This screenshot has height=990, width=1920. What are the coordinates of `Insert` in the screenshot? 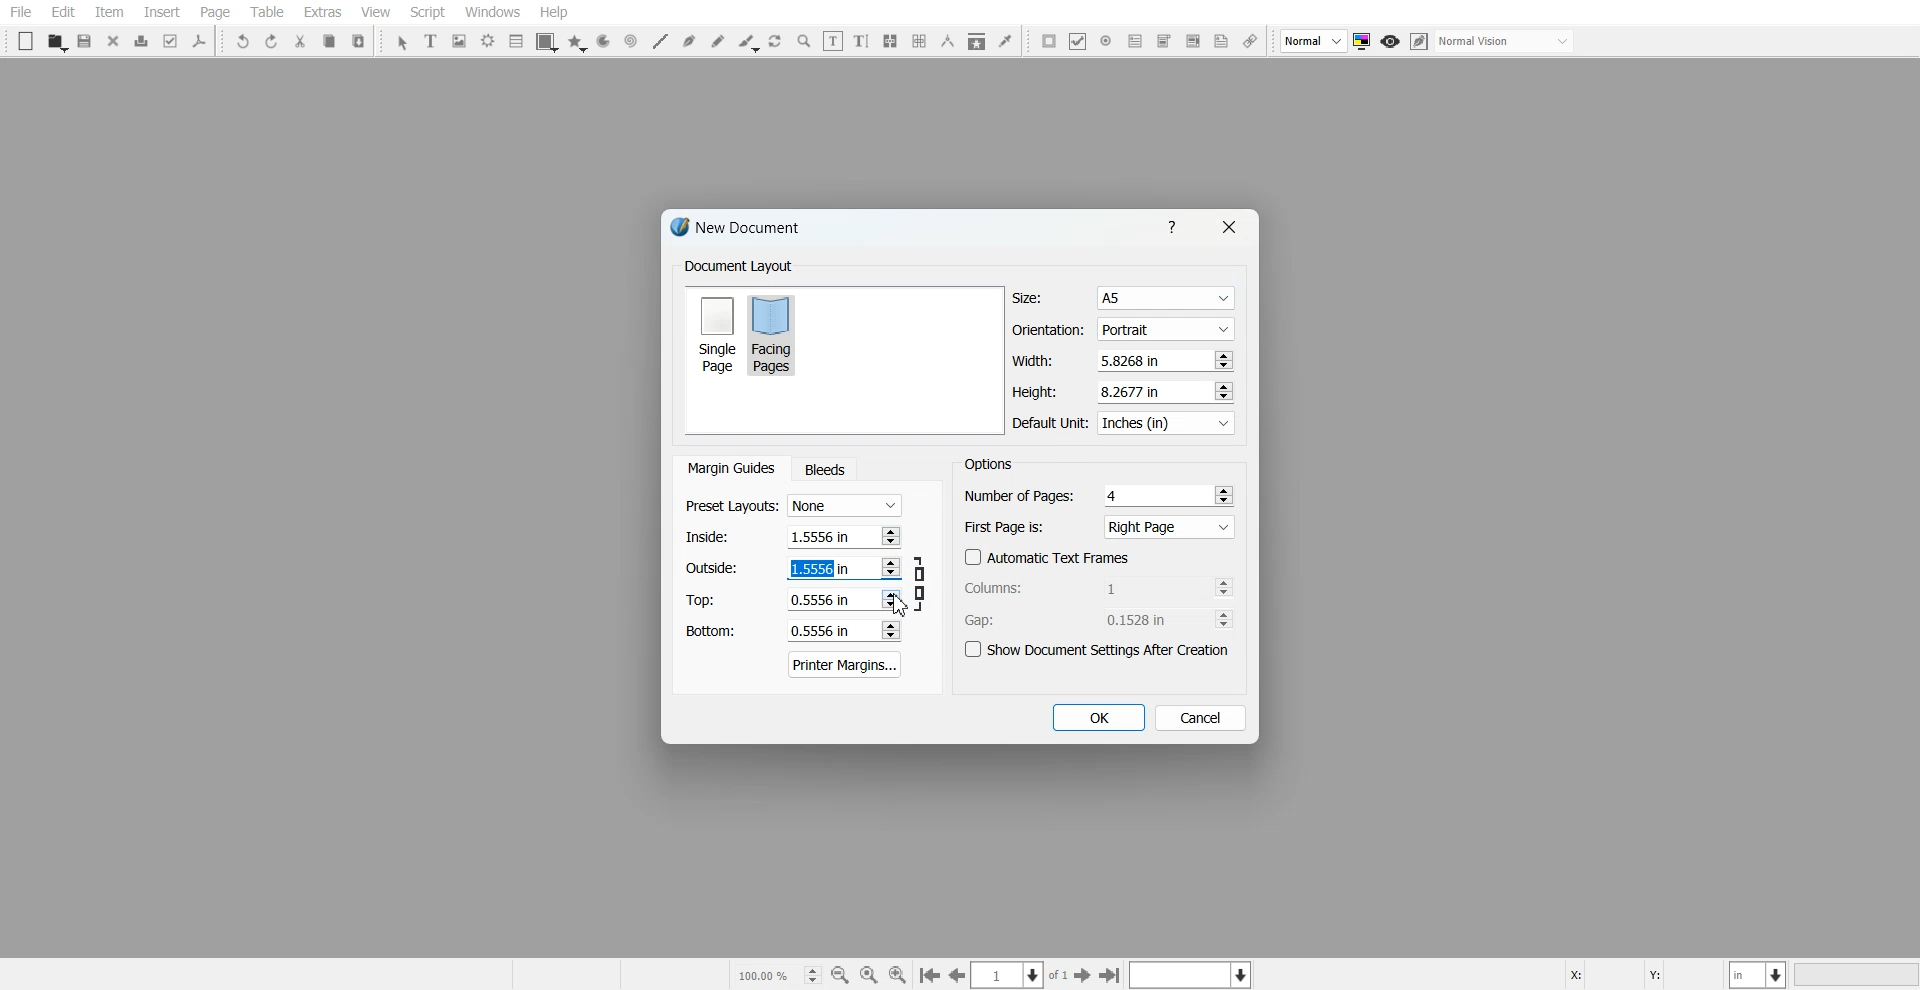 It's located at (161, 12).